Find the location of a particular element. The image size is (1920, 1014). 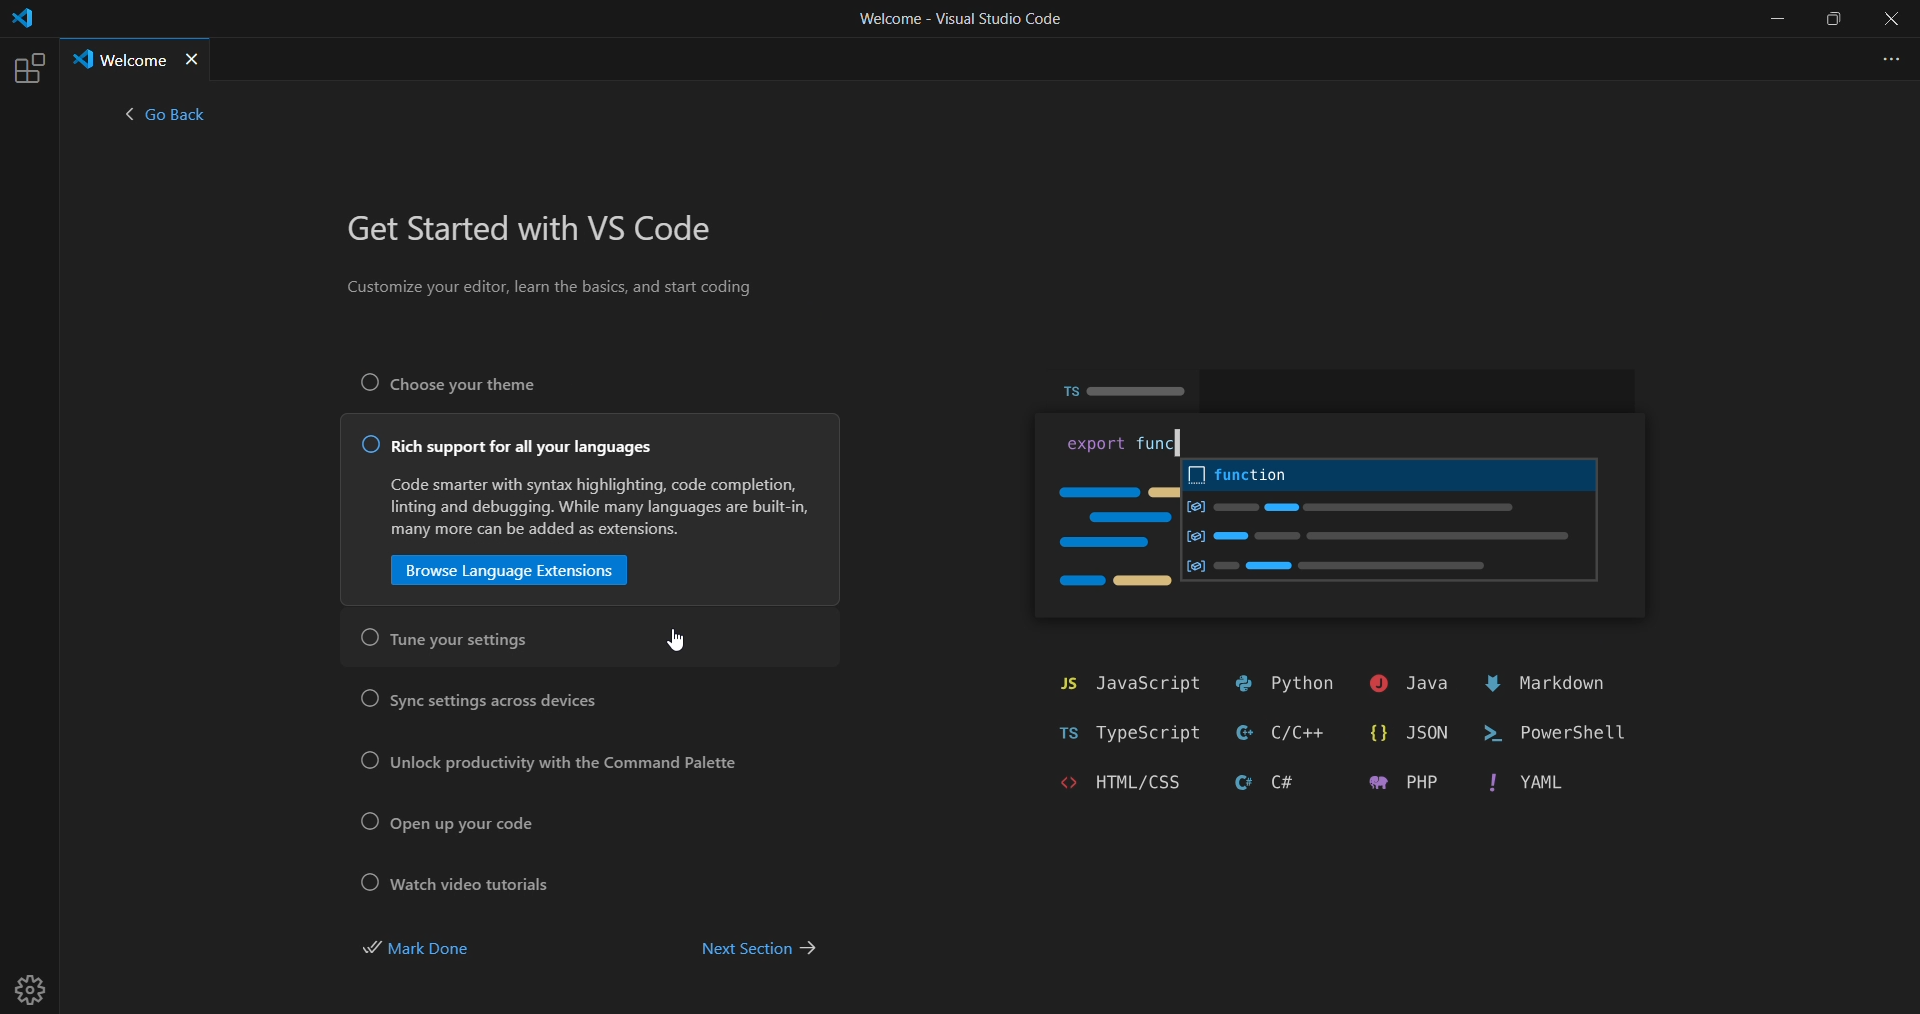

logo is located at coordinates (21, 22).